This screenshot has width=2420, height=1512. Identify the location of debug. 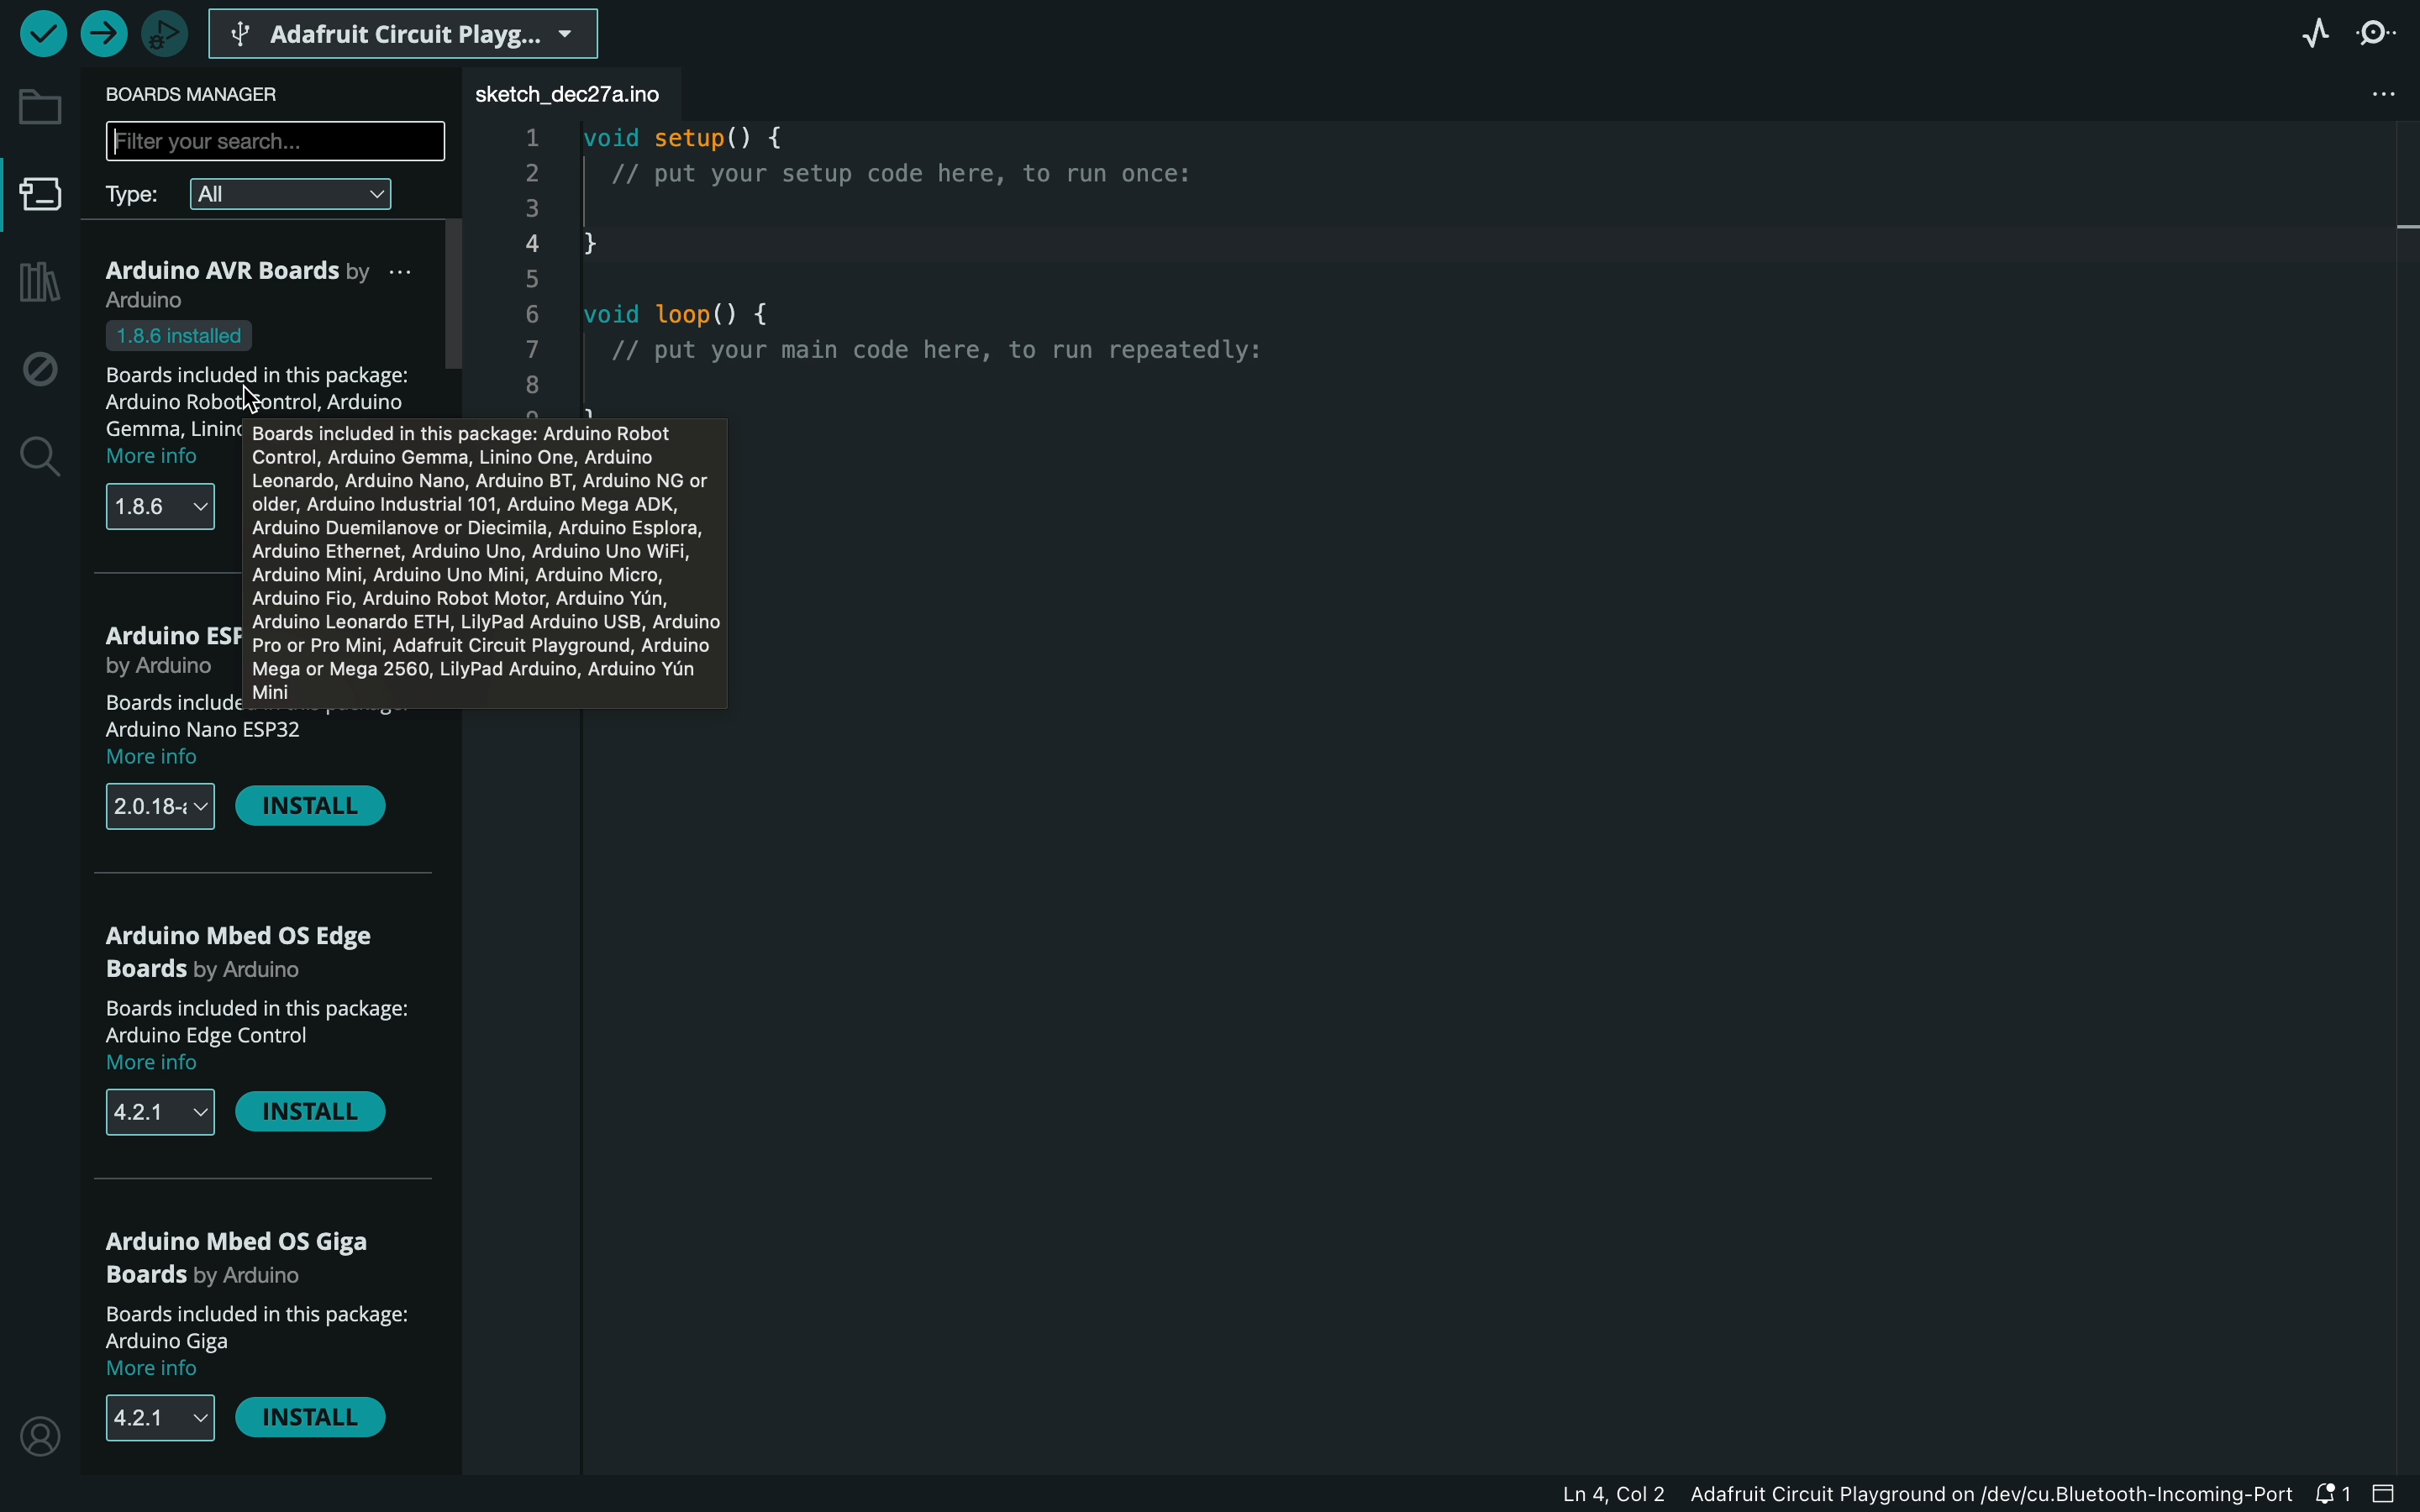
(38, 370).